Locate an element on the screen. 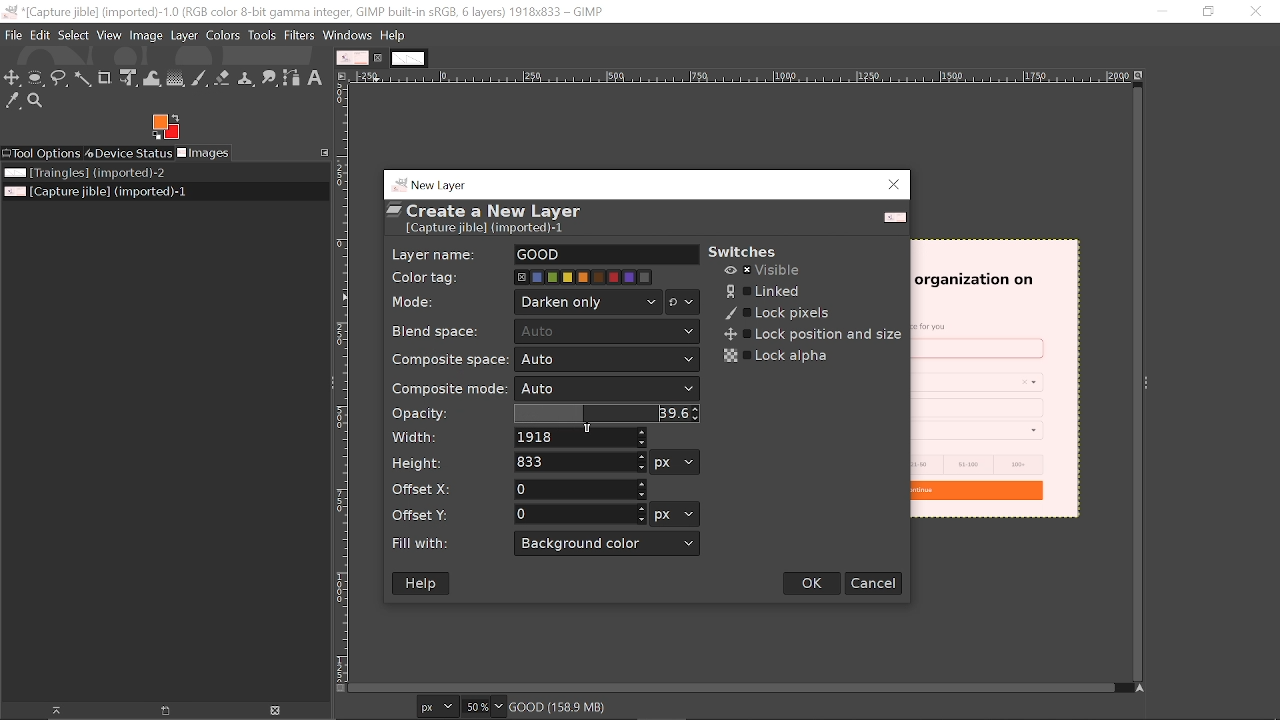  Move tool is located at coordinates (13, 78).